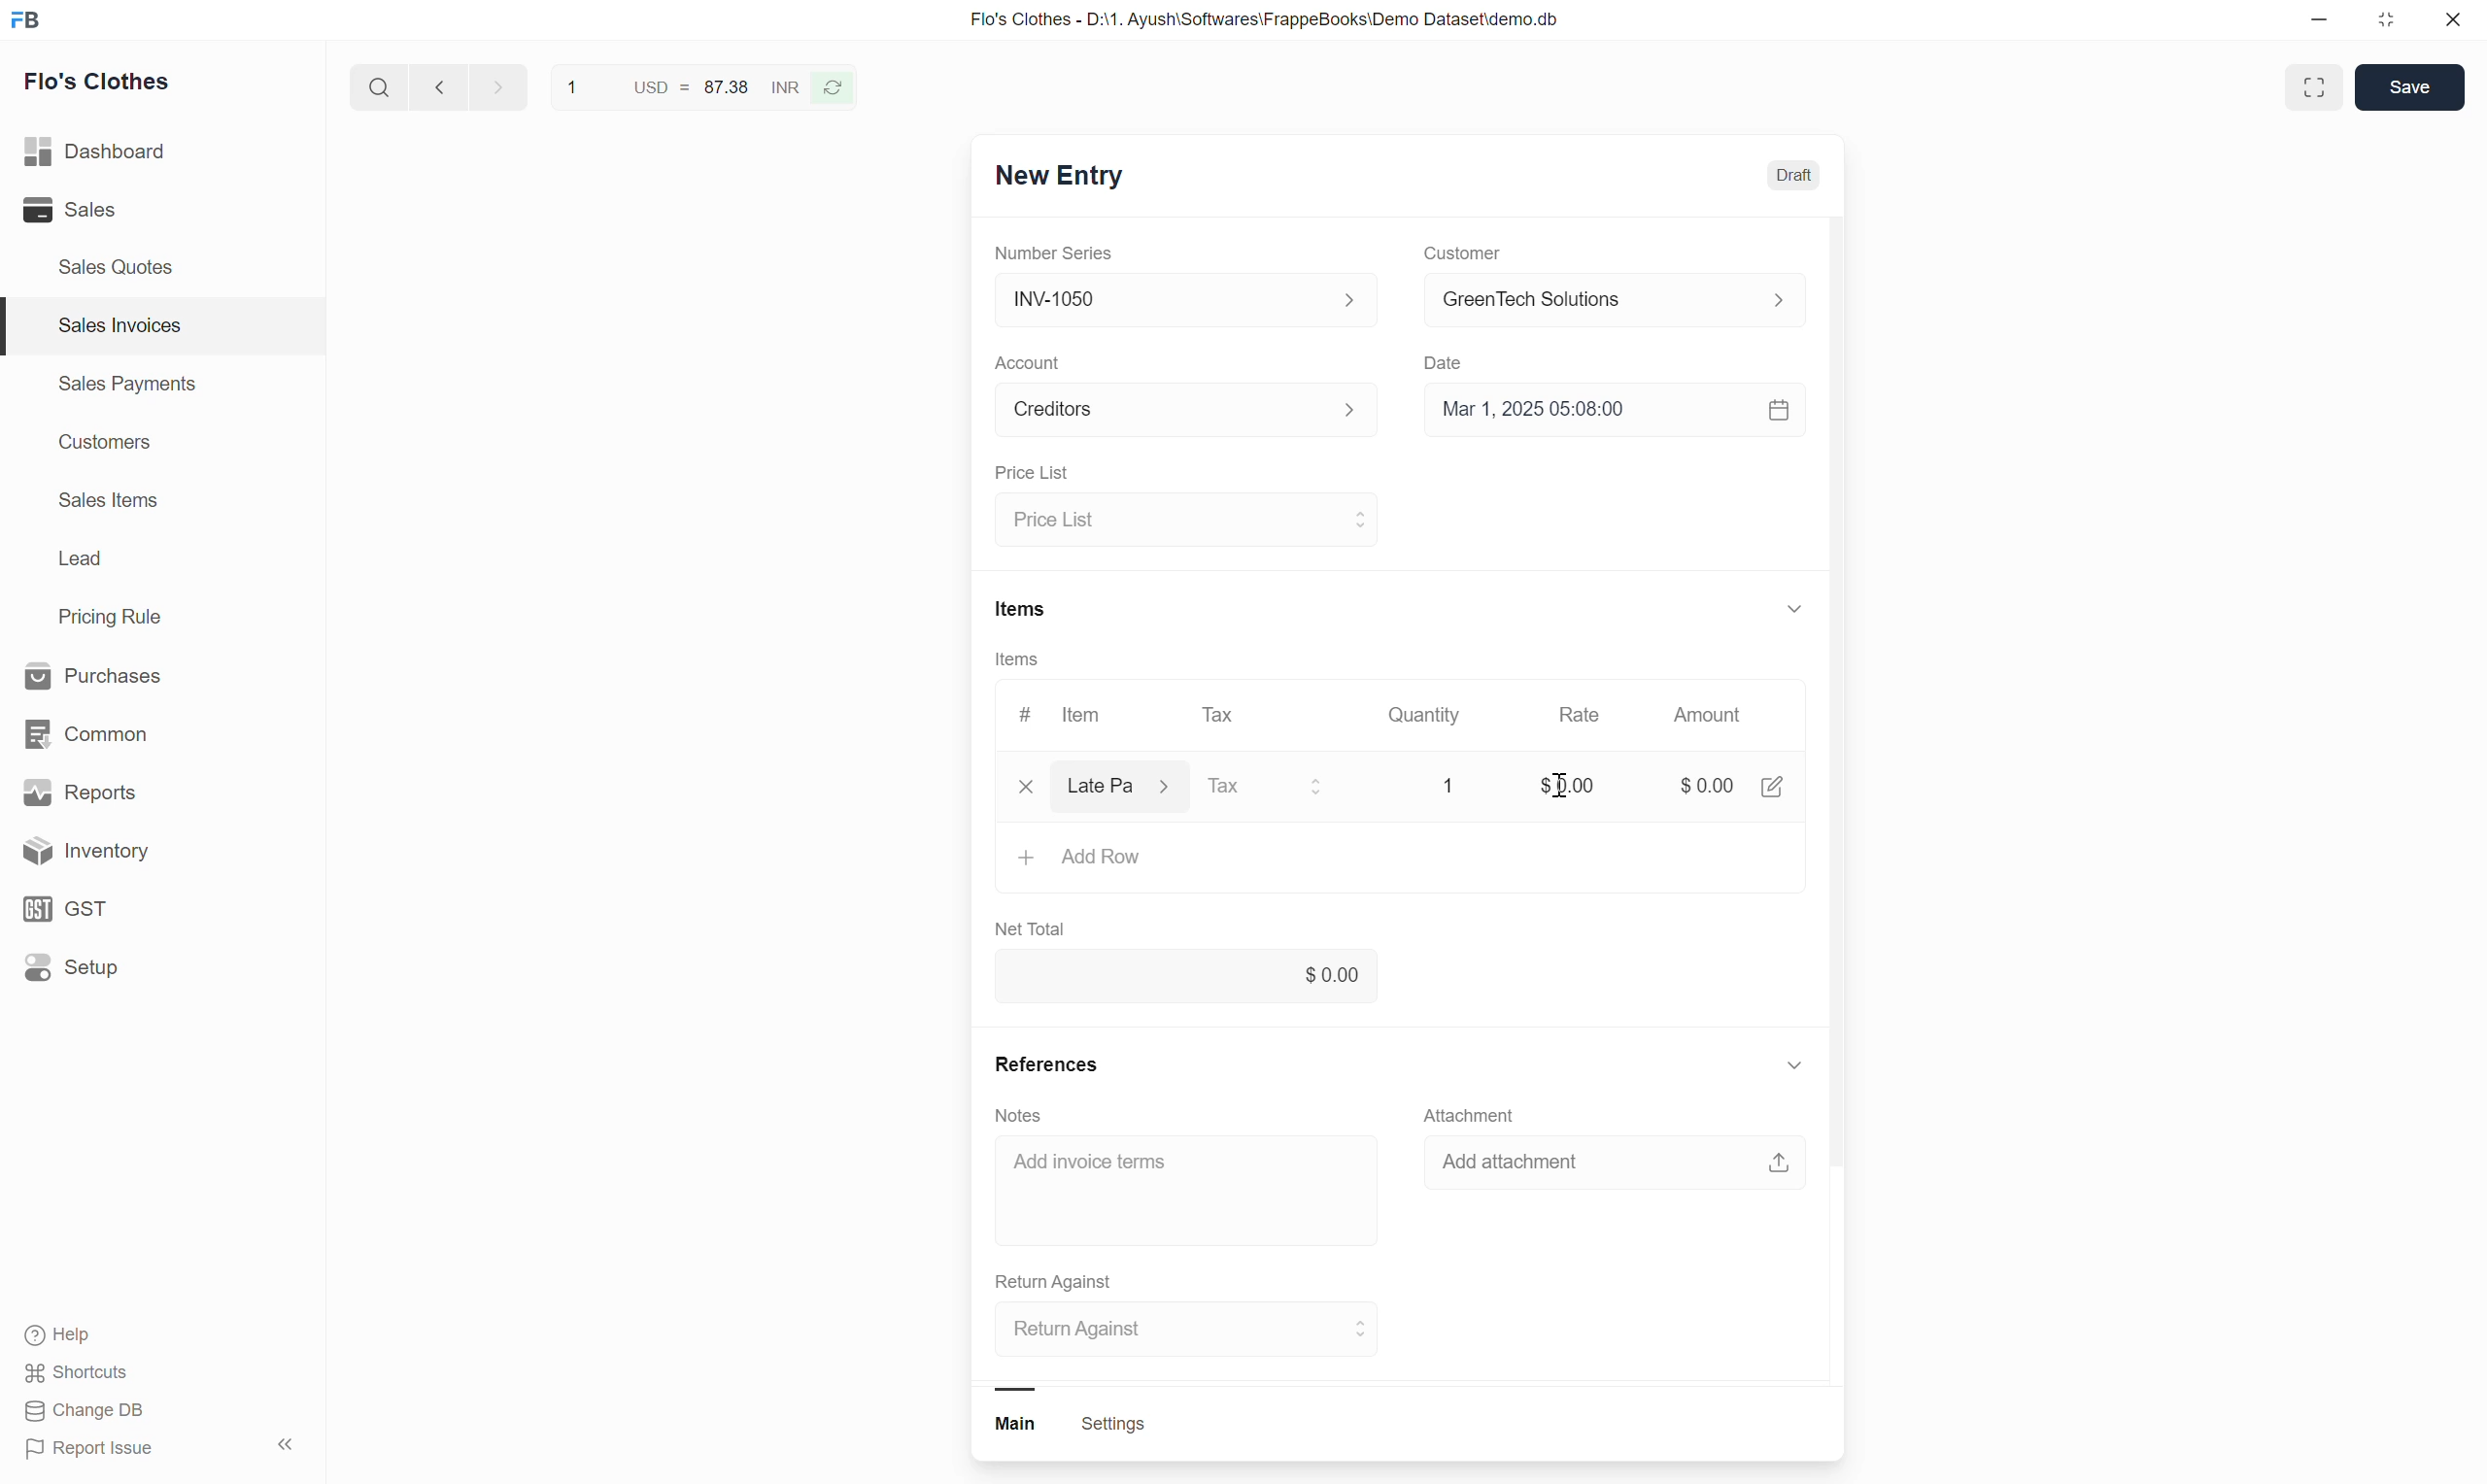 The width and height of the screenshot is (2487, 1484). Describe the element at coordinates (1031, 363) in the screenshot. I see `Account` at that location.